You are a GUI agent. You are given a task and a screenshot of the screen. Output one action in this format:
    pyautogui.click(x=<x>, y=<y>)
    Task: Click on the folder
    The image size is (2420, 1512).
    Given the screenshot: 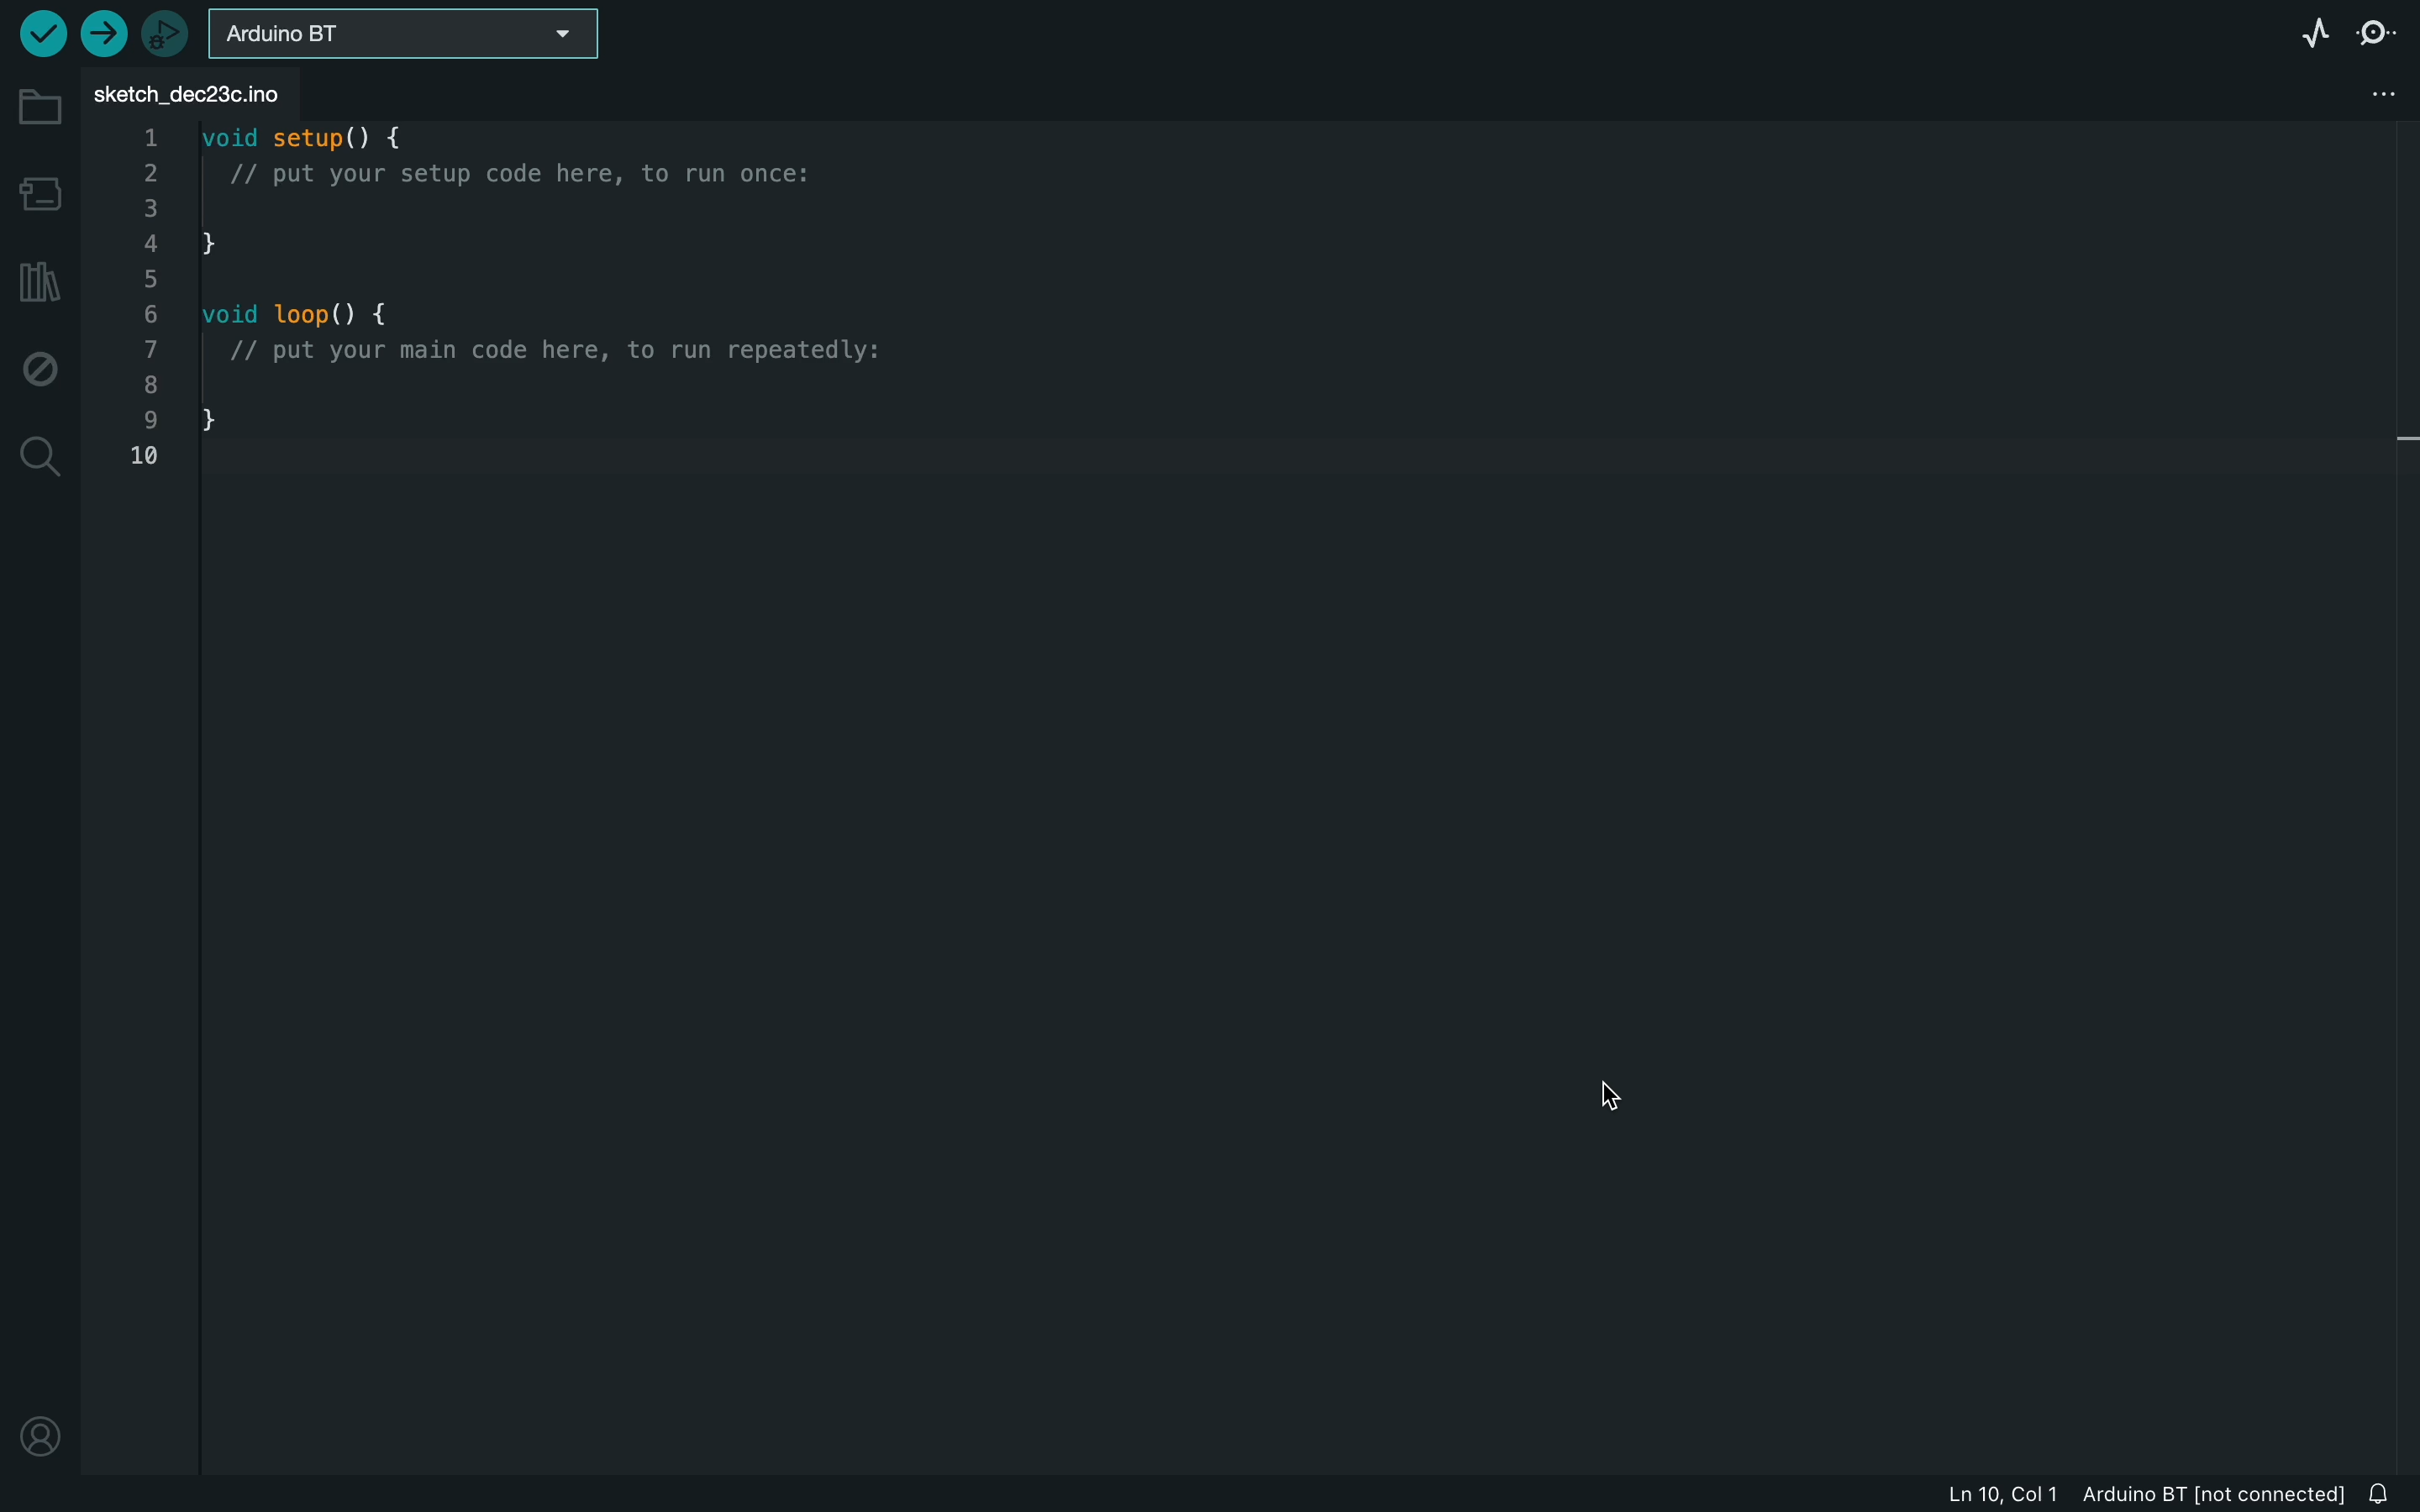 What is the action you would take?
    pyautogui.click(x=35, y=113)
    